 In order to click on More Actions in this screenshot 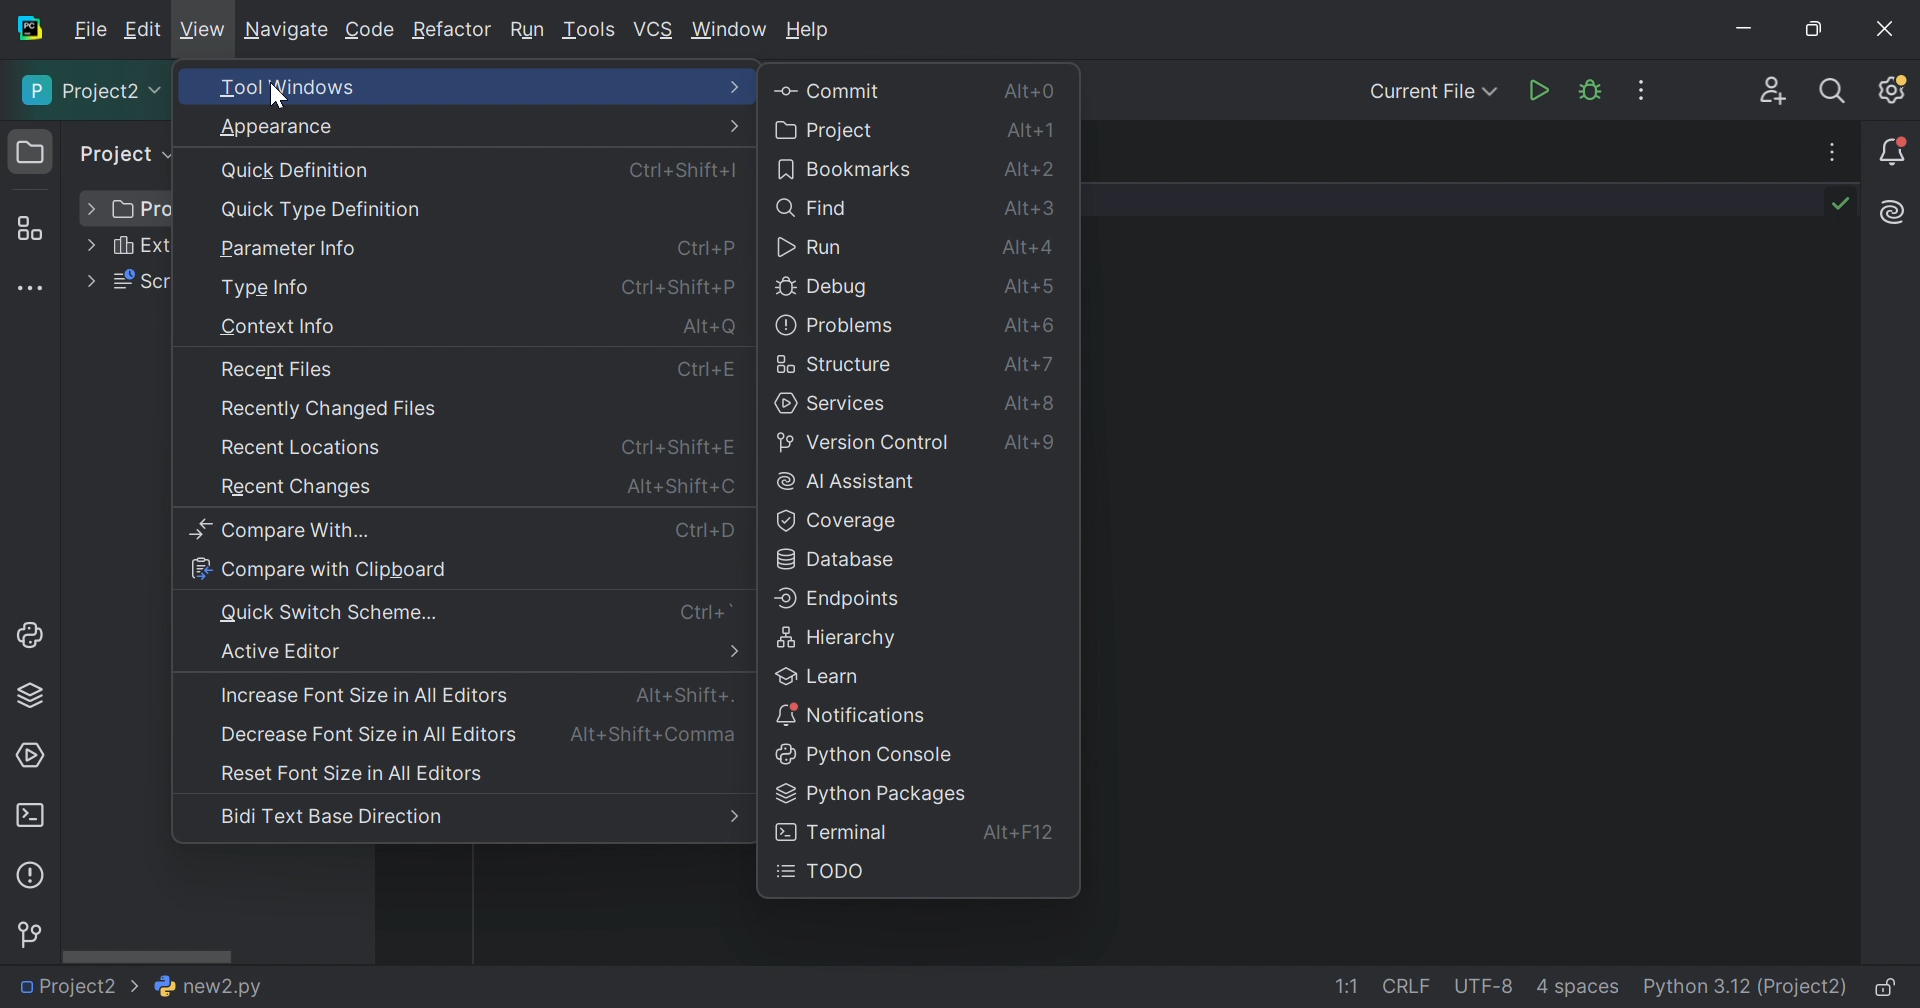, I will do `click(1644, 92)`.